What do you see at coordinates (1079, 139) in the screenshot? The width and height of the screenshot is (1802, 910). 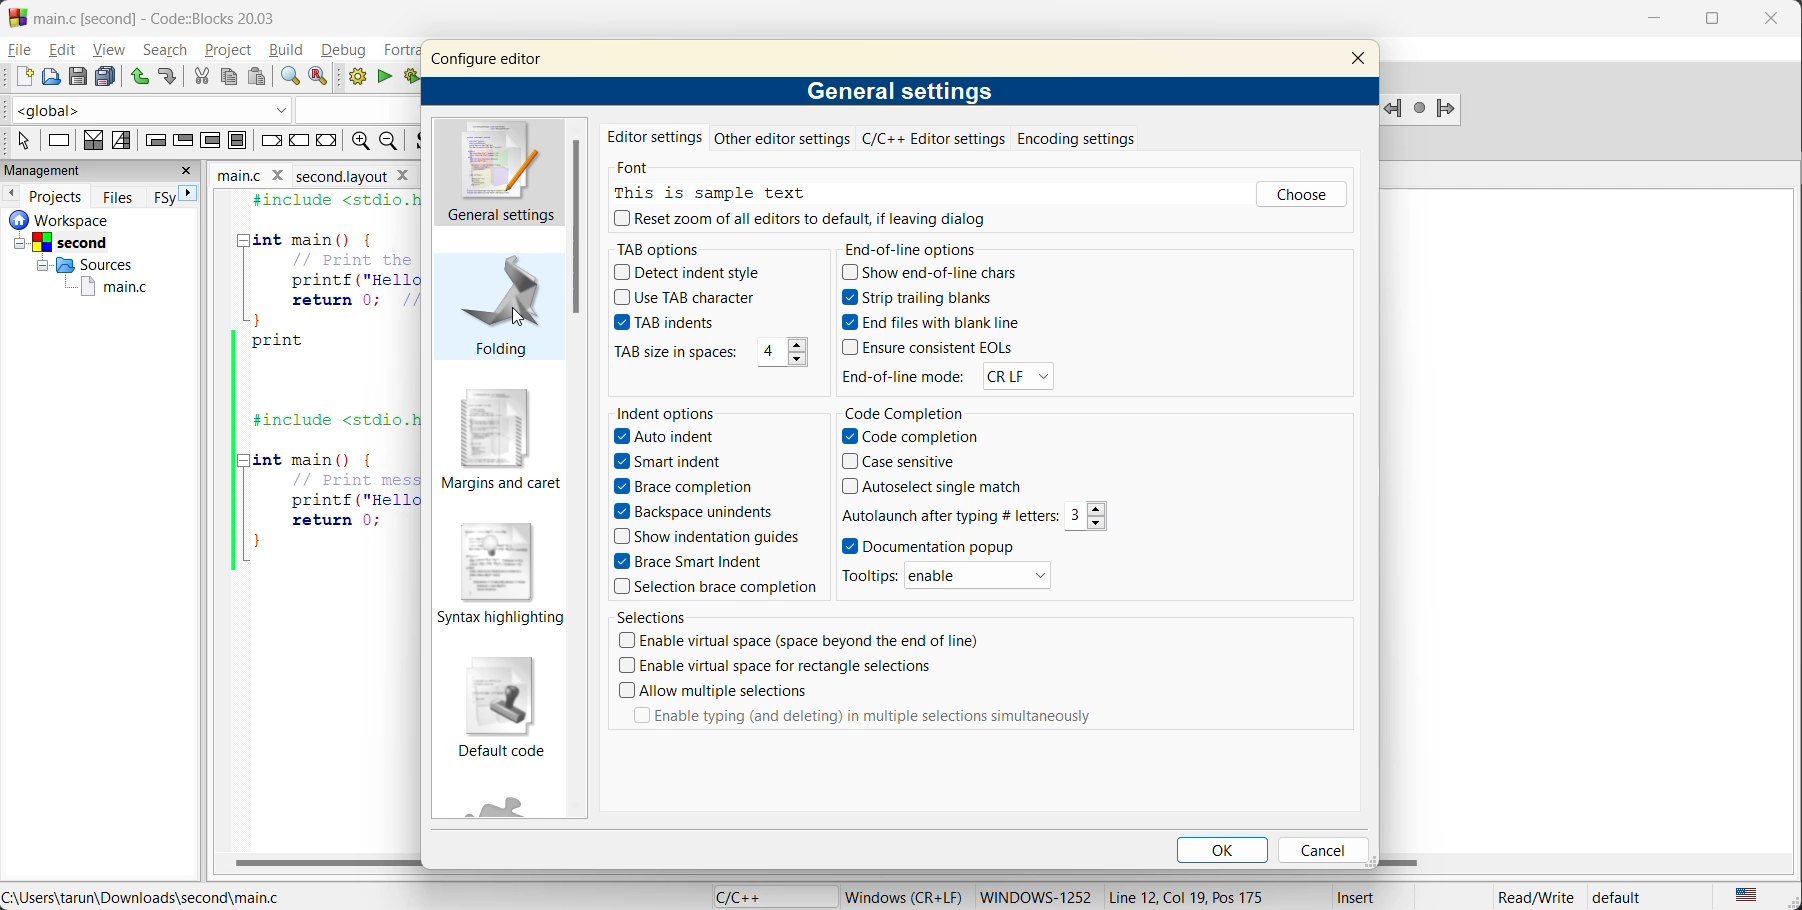 I see `encoding settings` at bounding box center [1079, 139].